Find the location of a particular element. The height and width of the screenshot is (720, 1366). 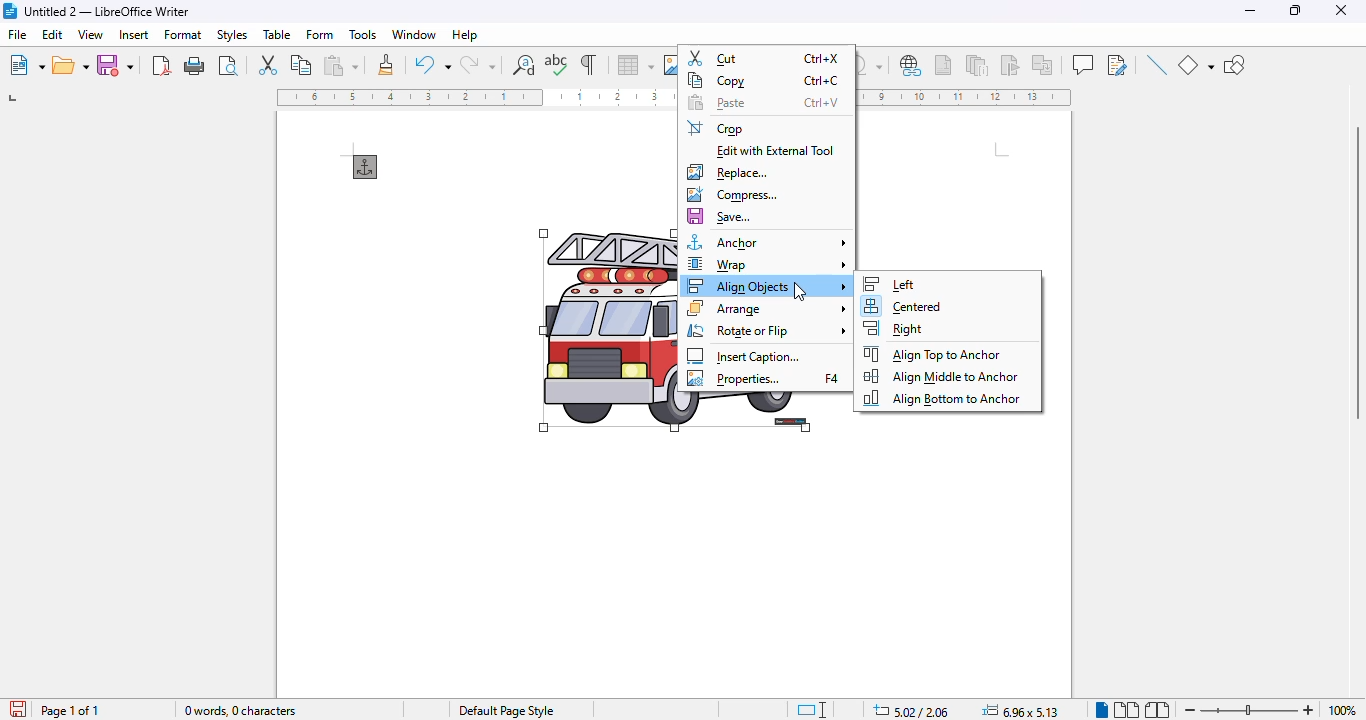

maximize is located at coordinates (1298, 11).